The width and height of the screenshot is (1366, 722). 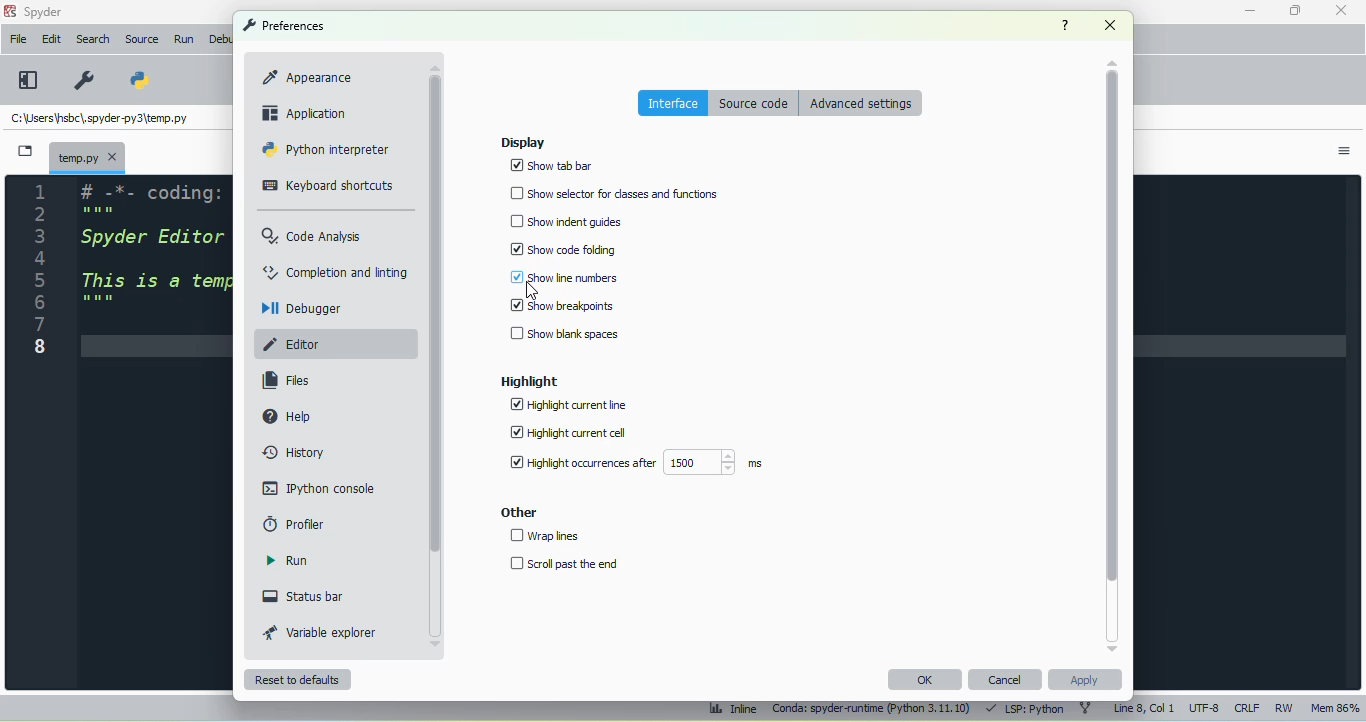 What do you see at coordinates (328, 186) in the screenshot?
I see `keyboard shortcuts` at bounding box center [328, 186].